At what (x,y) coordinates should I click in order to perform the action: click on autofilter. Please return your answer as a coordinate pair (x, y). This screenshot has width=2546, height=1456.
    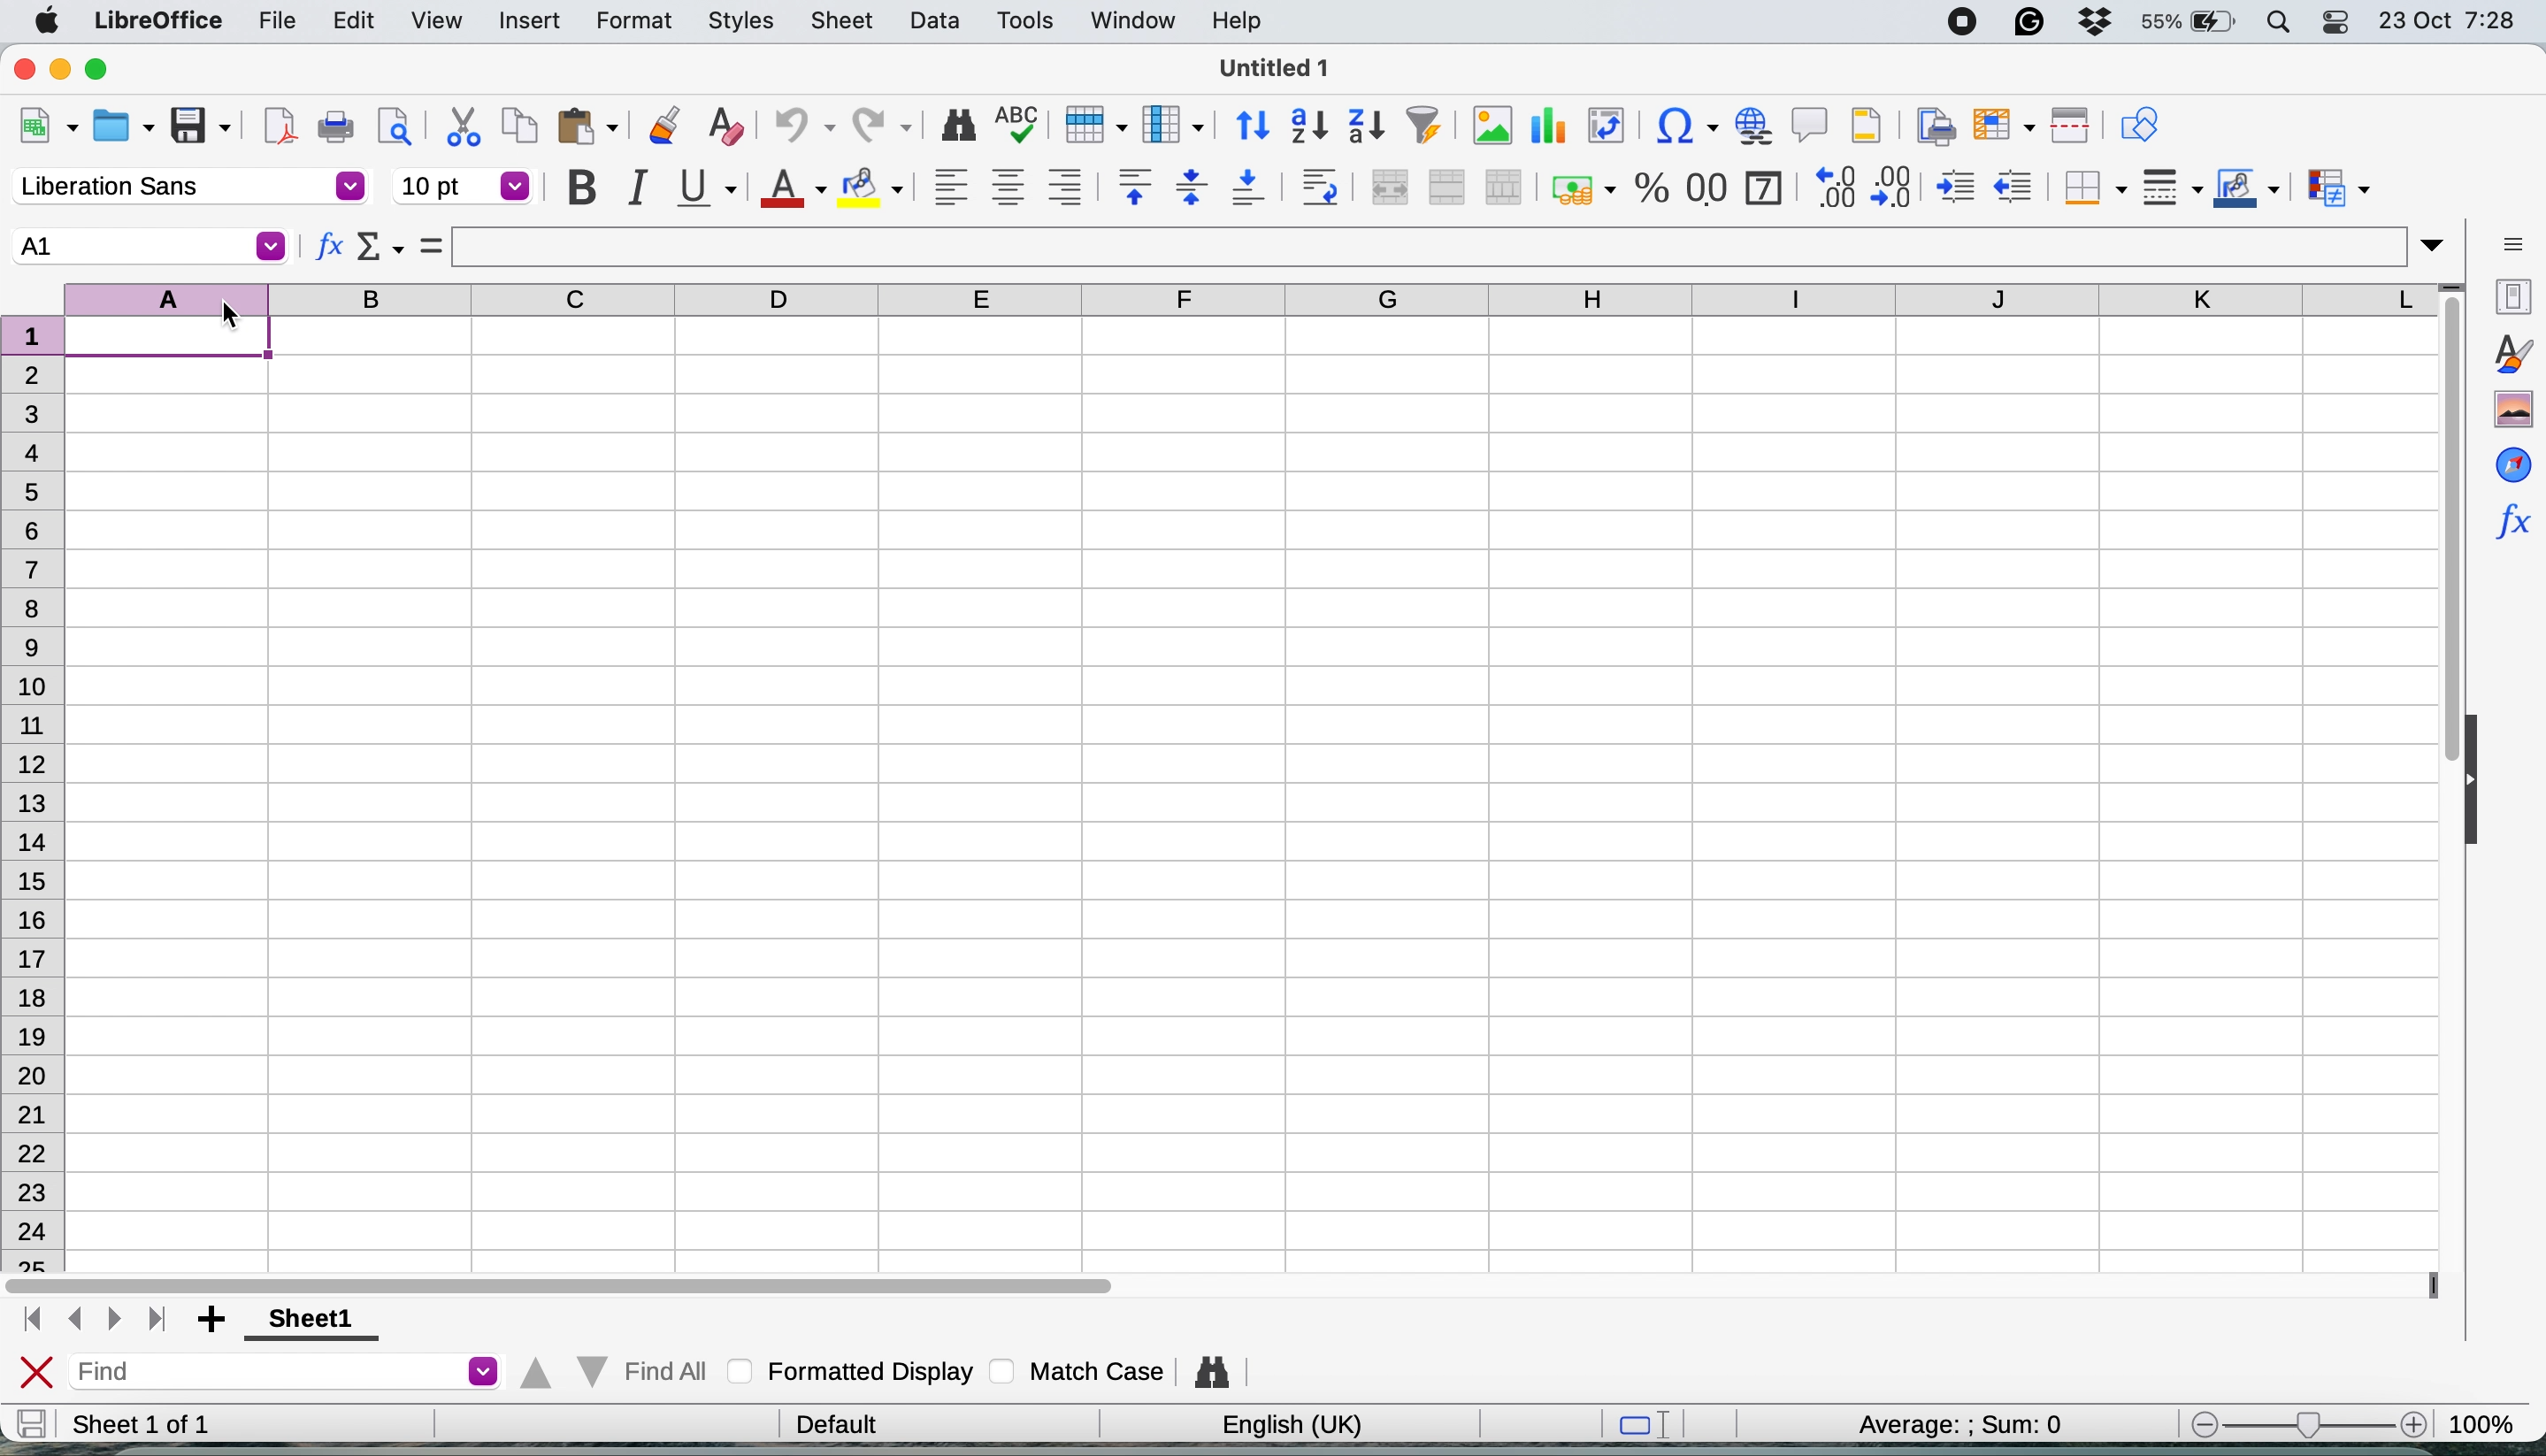
    Looking at the image, I should click on (1424, 124).